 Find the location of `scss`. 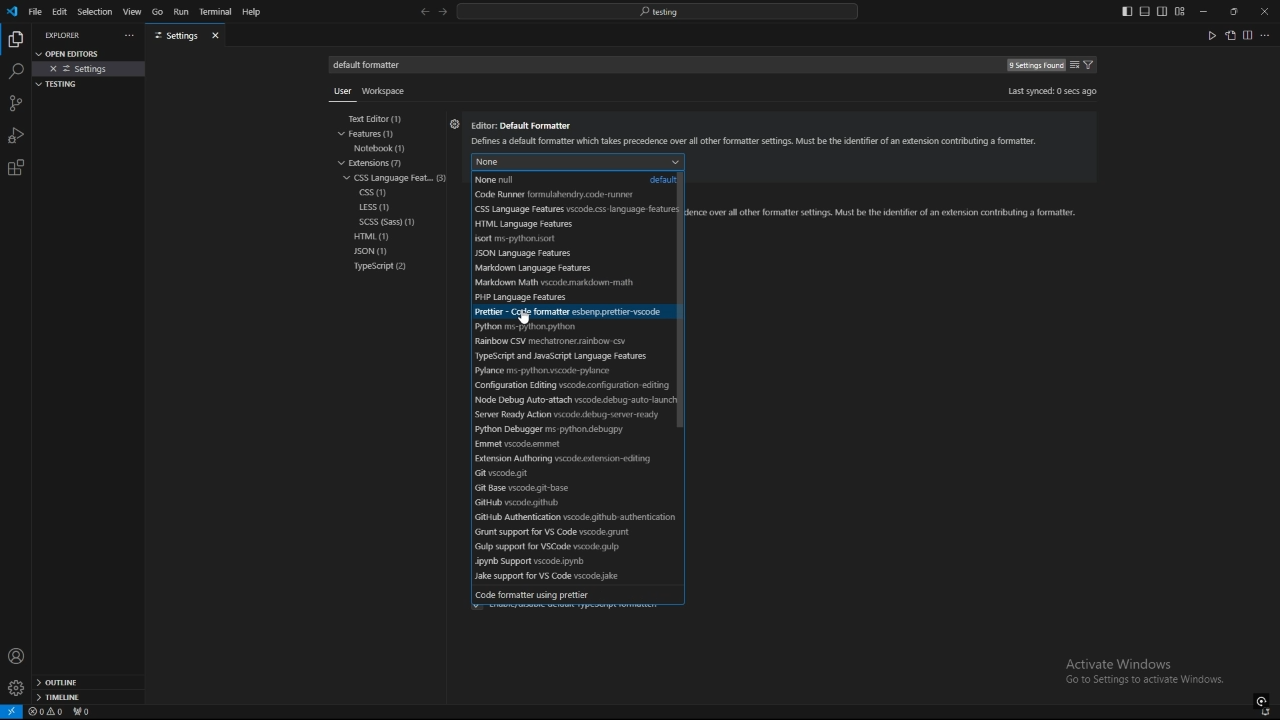

scss is located at coordinates (396, 222).